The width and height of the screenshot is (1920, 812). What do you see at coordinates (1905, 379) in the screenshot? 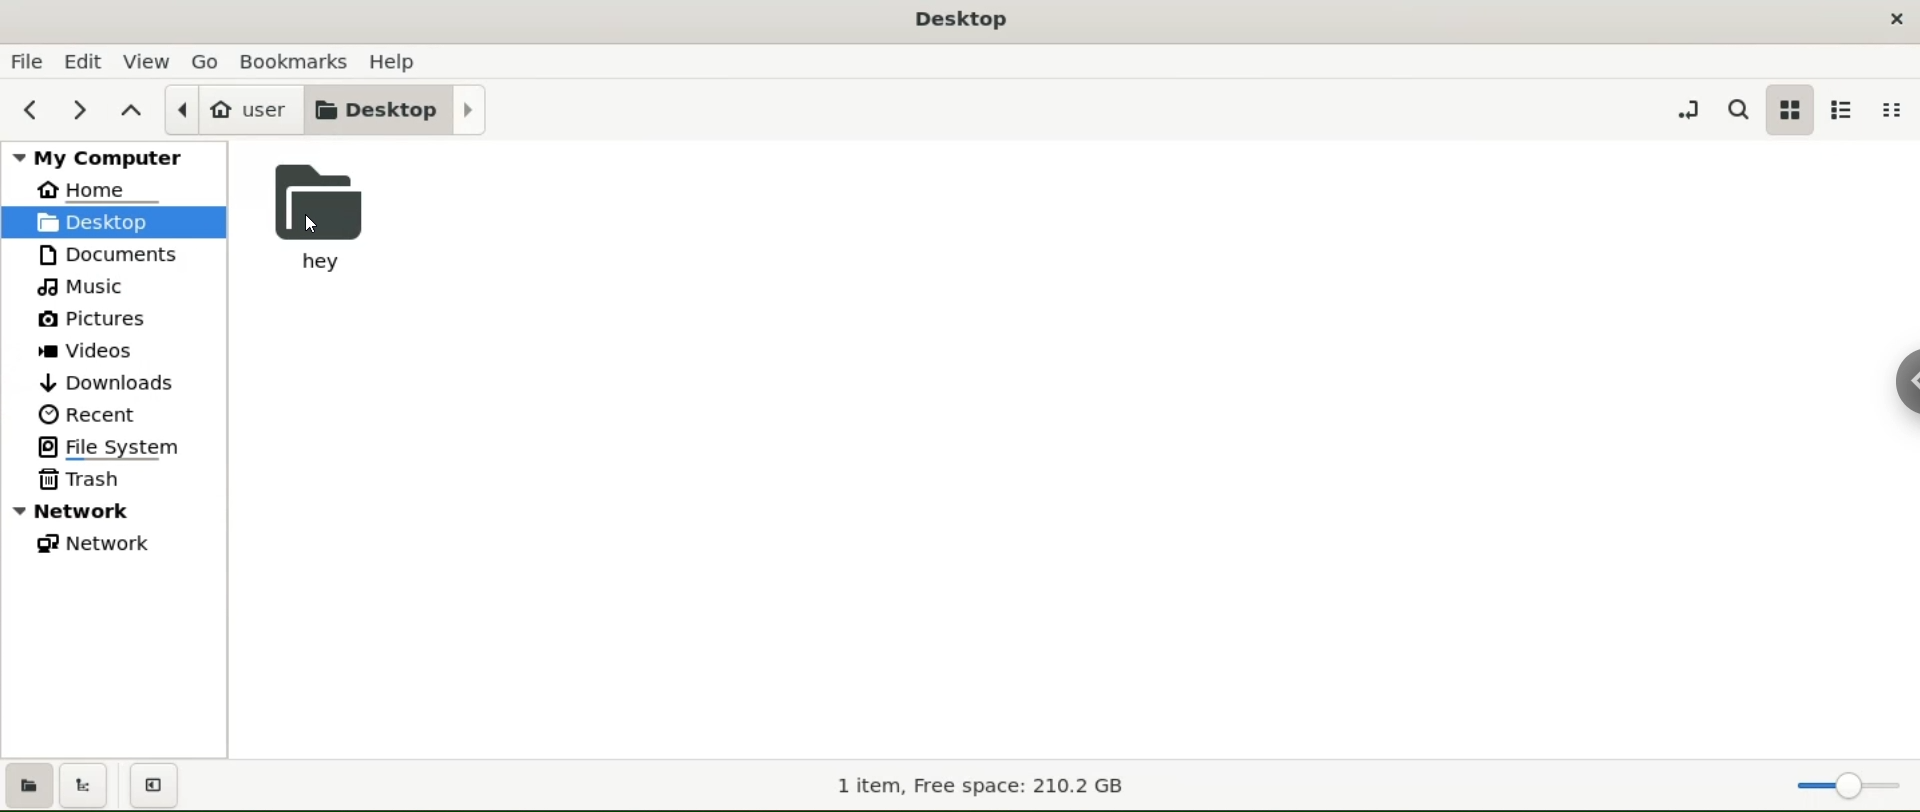
I see `sidebar` at bounding box center [1905, 379].